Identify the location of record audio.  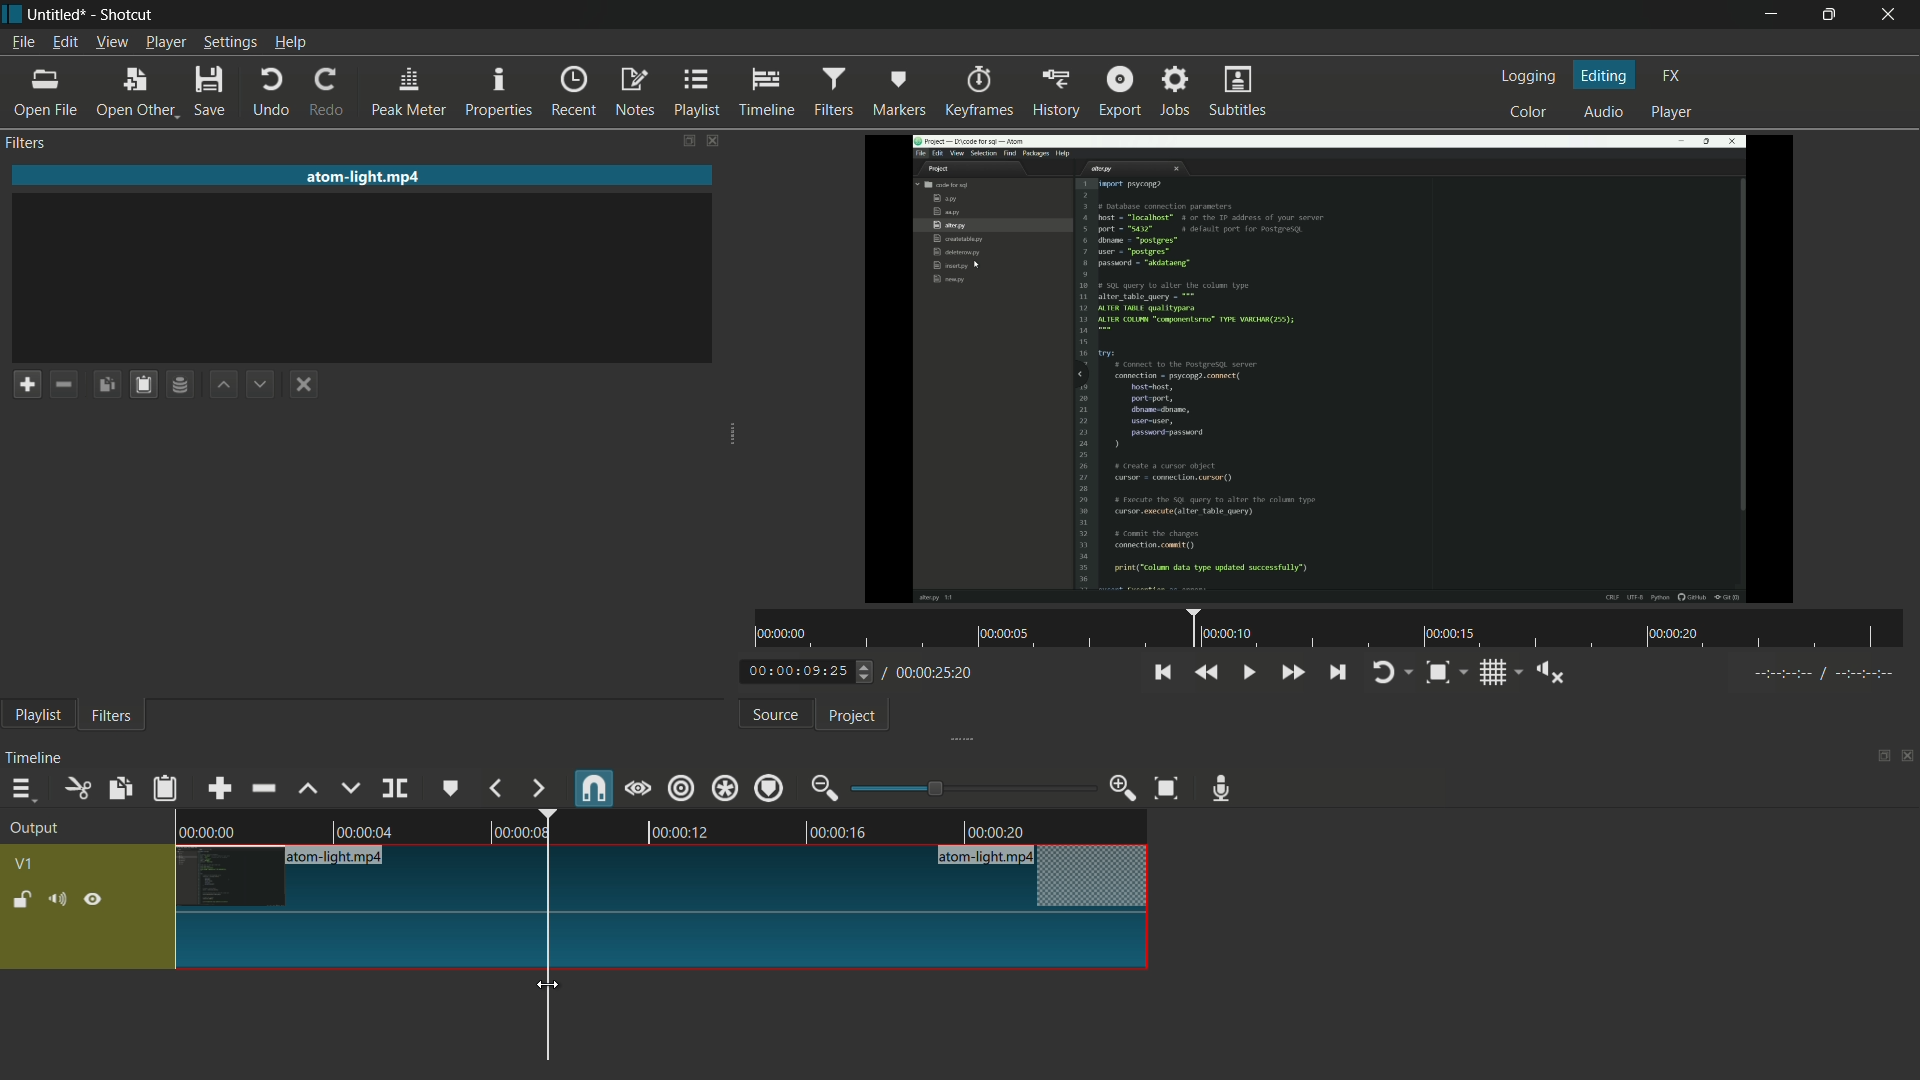
(1227, 789).